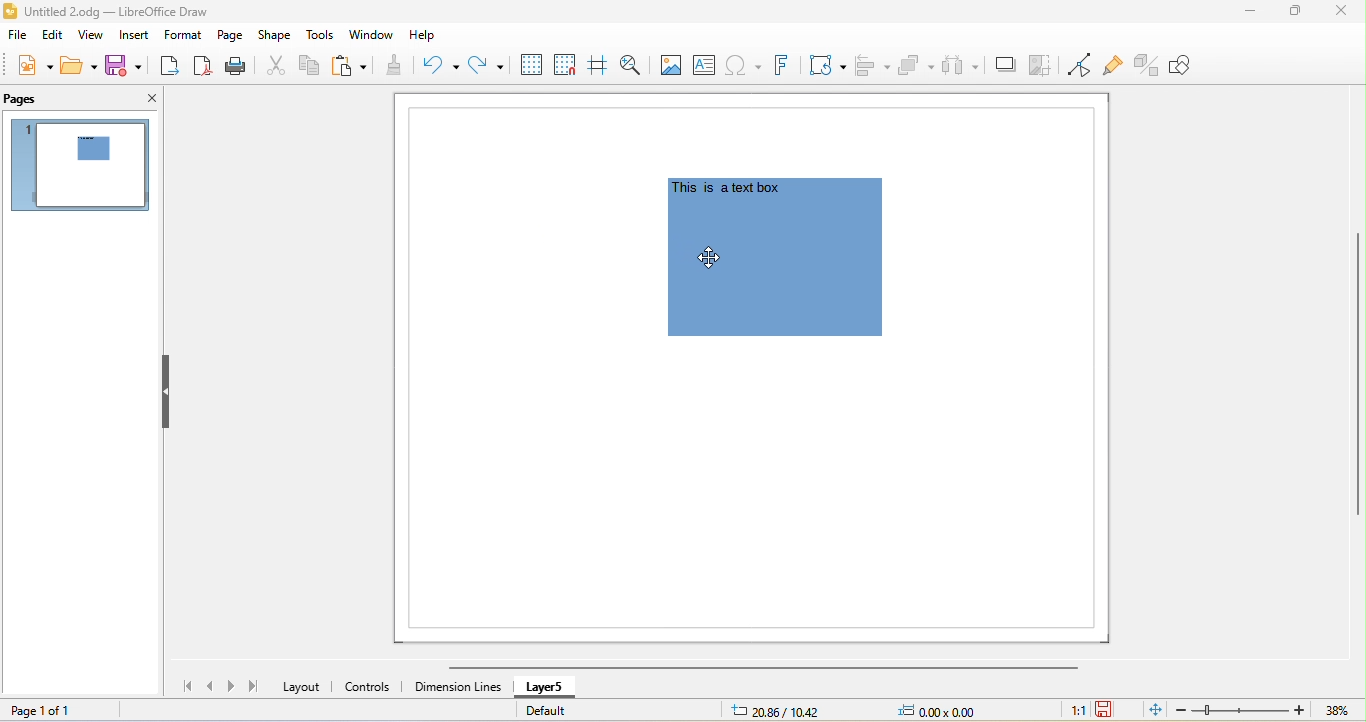  What do you see at coordinates (1079, 65) in the screenshot?
I see `toggle point edit mode` at bounding box center [1079, 65].